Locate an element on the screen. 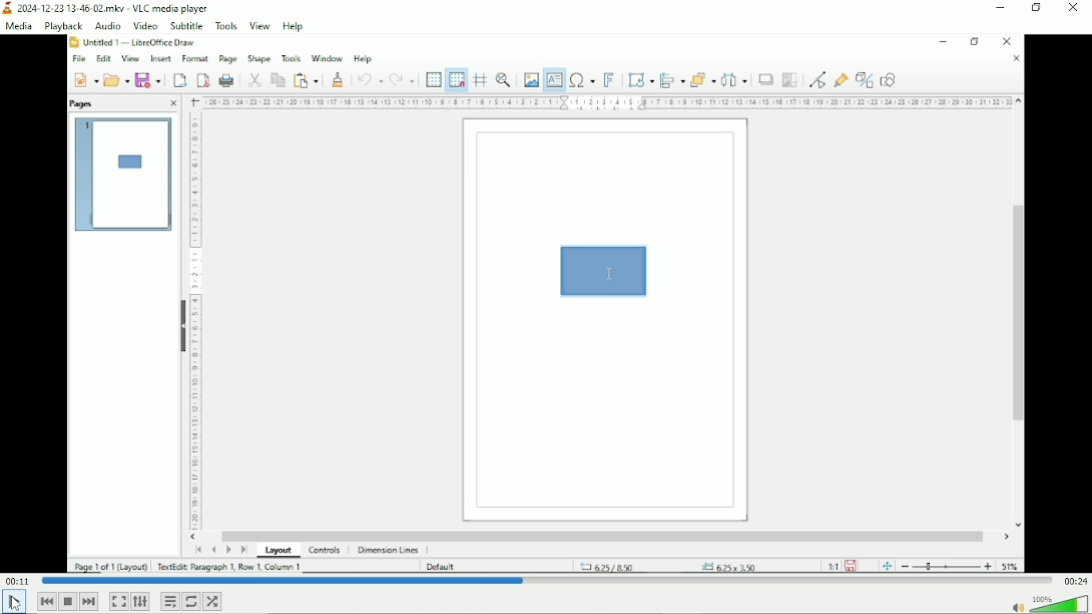 This screenshot has height=614, width=1092. View is located at coordinates (258, 25).